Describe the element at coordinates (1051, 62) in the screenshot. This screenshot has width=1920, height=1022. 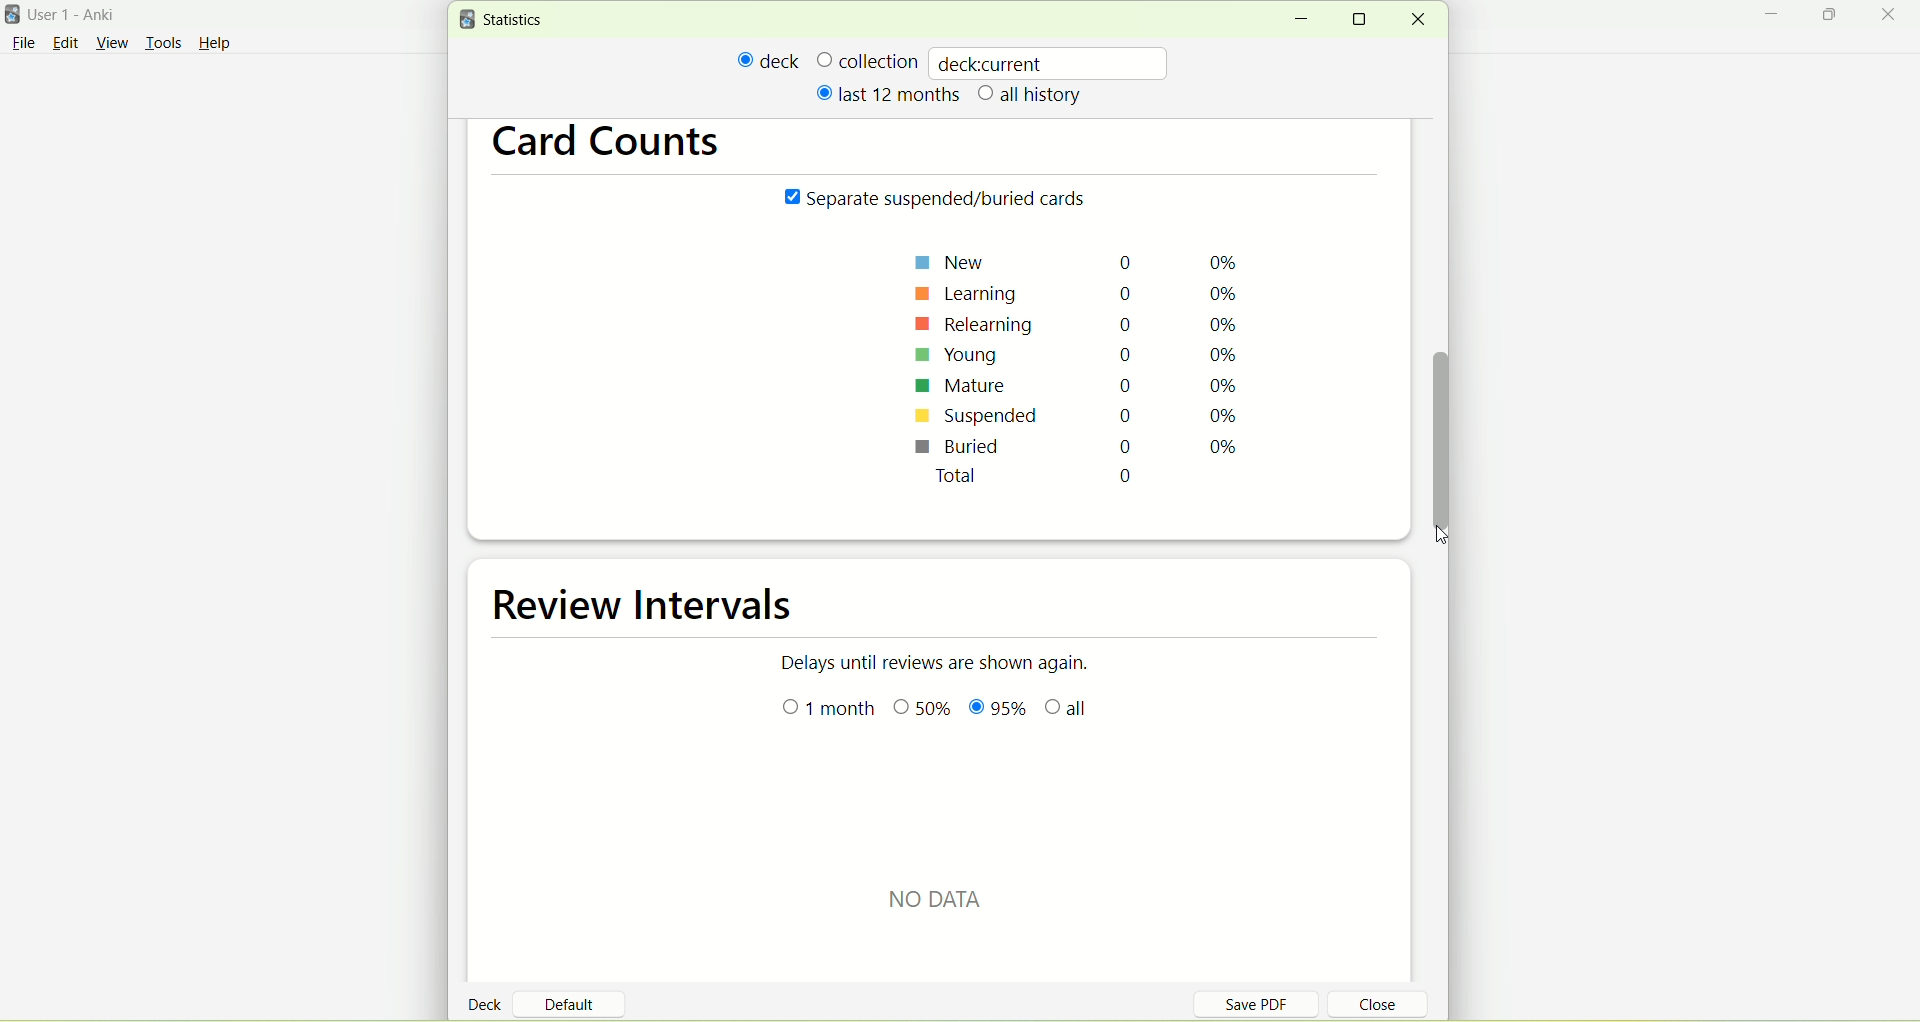
I see `deckcurrent` at that location.